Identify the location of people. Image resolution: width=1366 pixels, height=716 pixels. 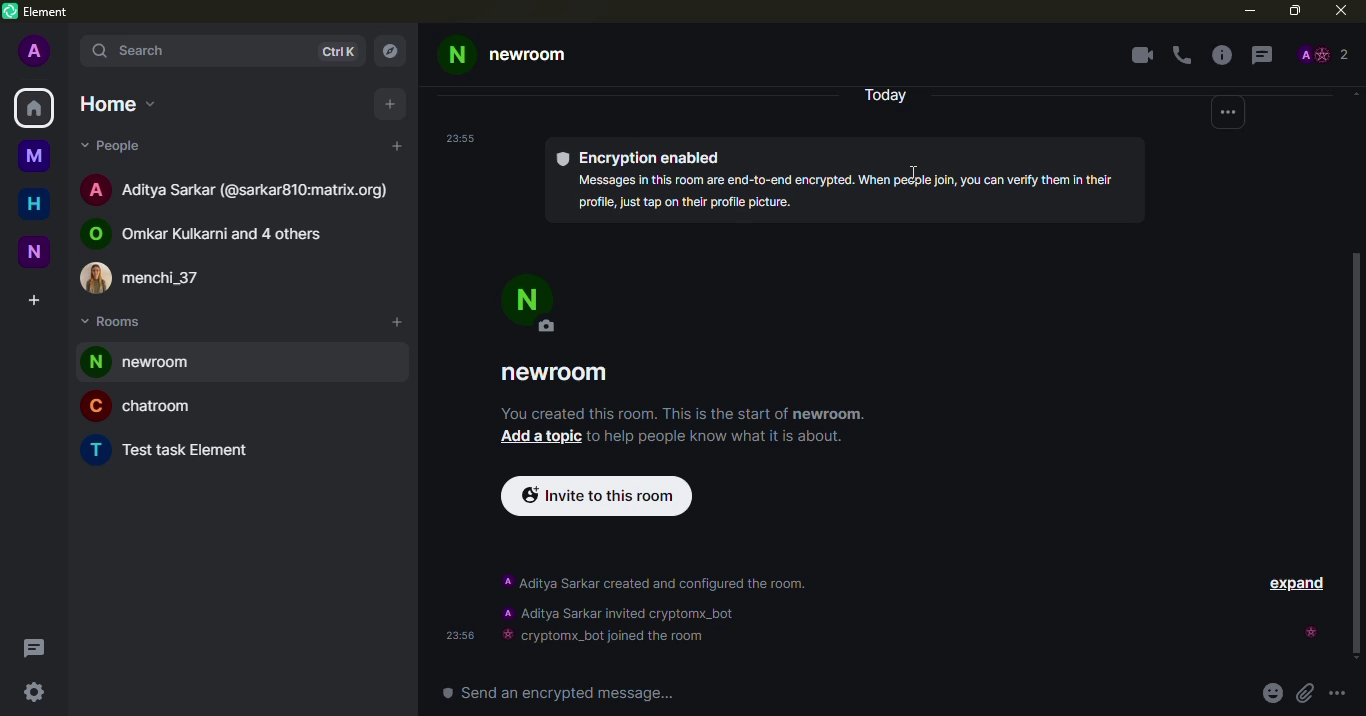
(119, 146).